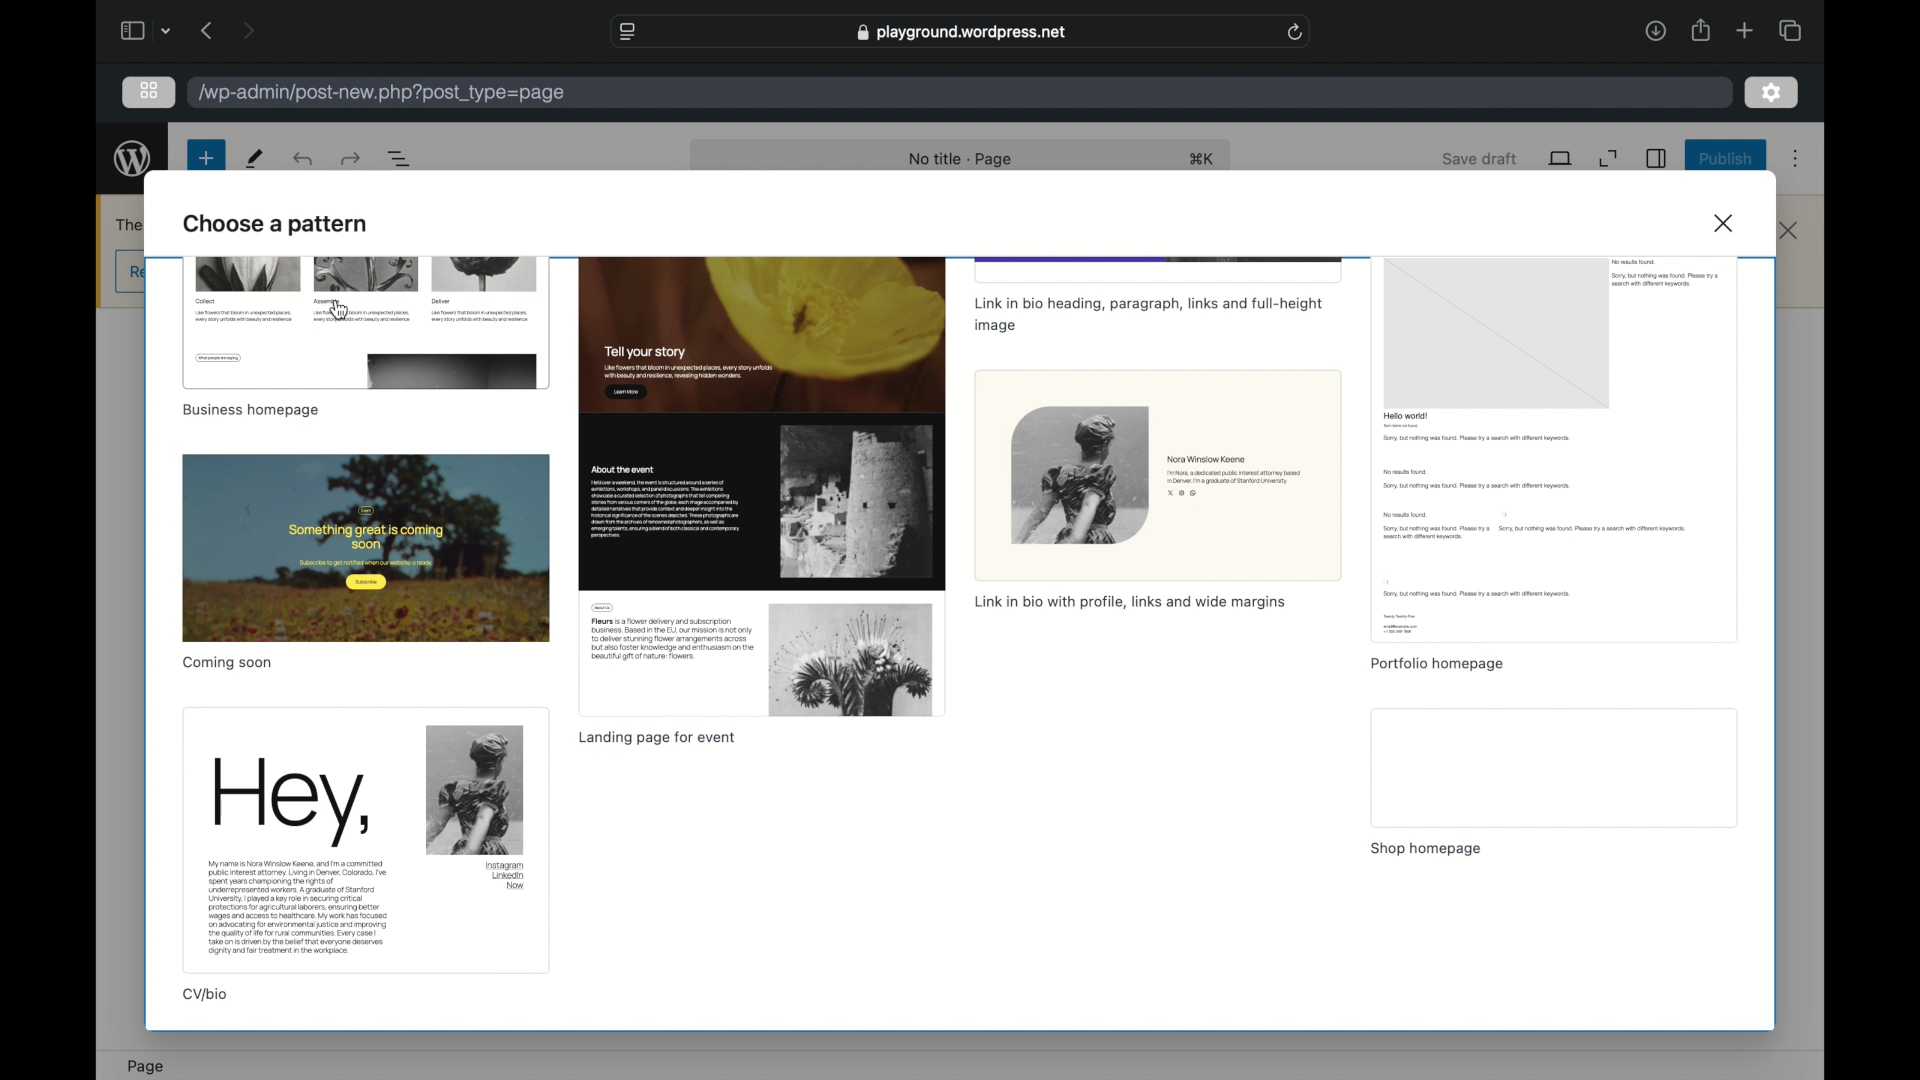 The image size is (1920, 1080). Describe the element at coordinates (1428, 849) in the screenshot. I see `shop homepage` at that location.